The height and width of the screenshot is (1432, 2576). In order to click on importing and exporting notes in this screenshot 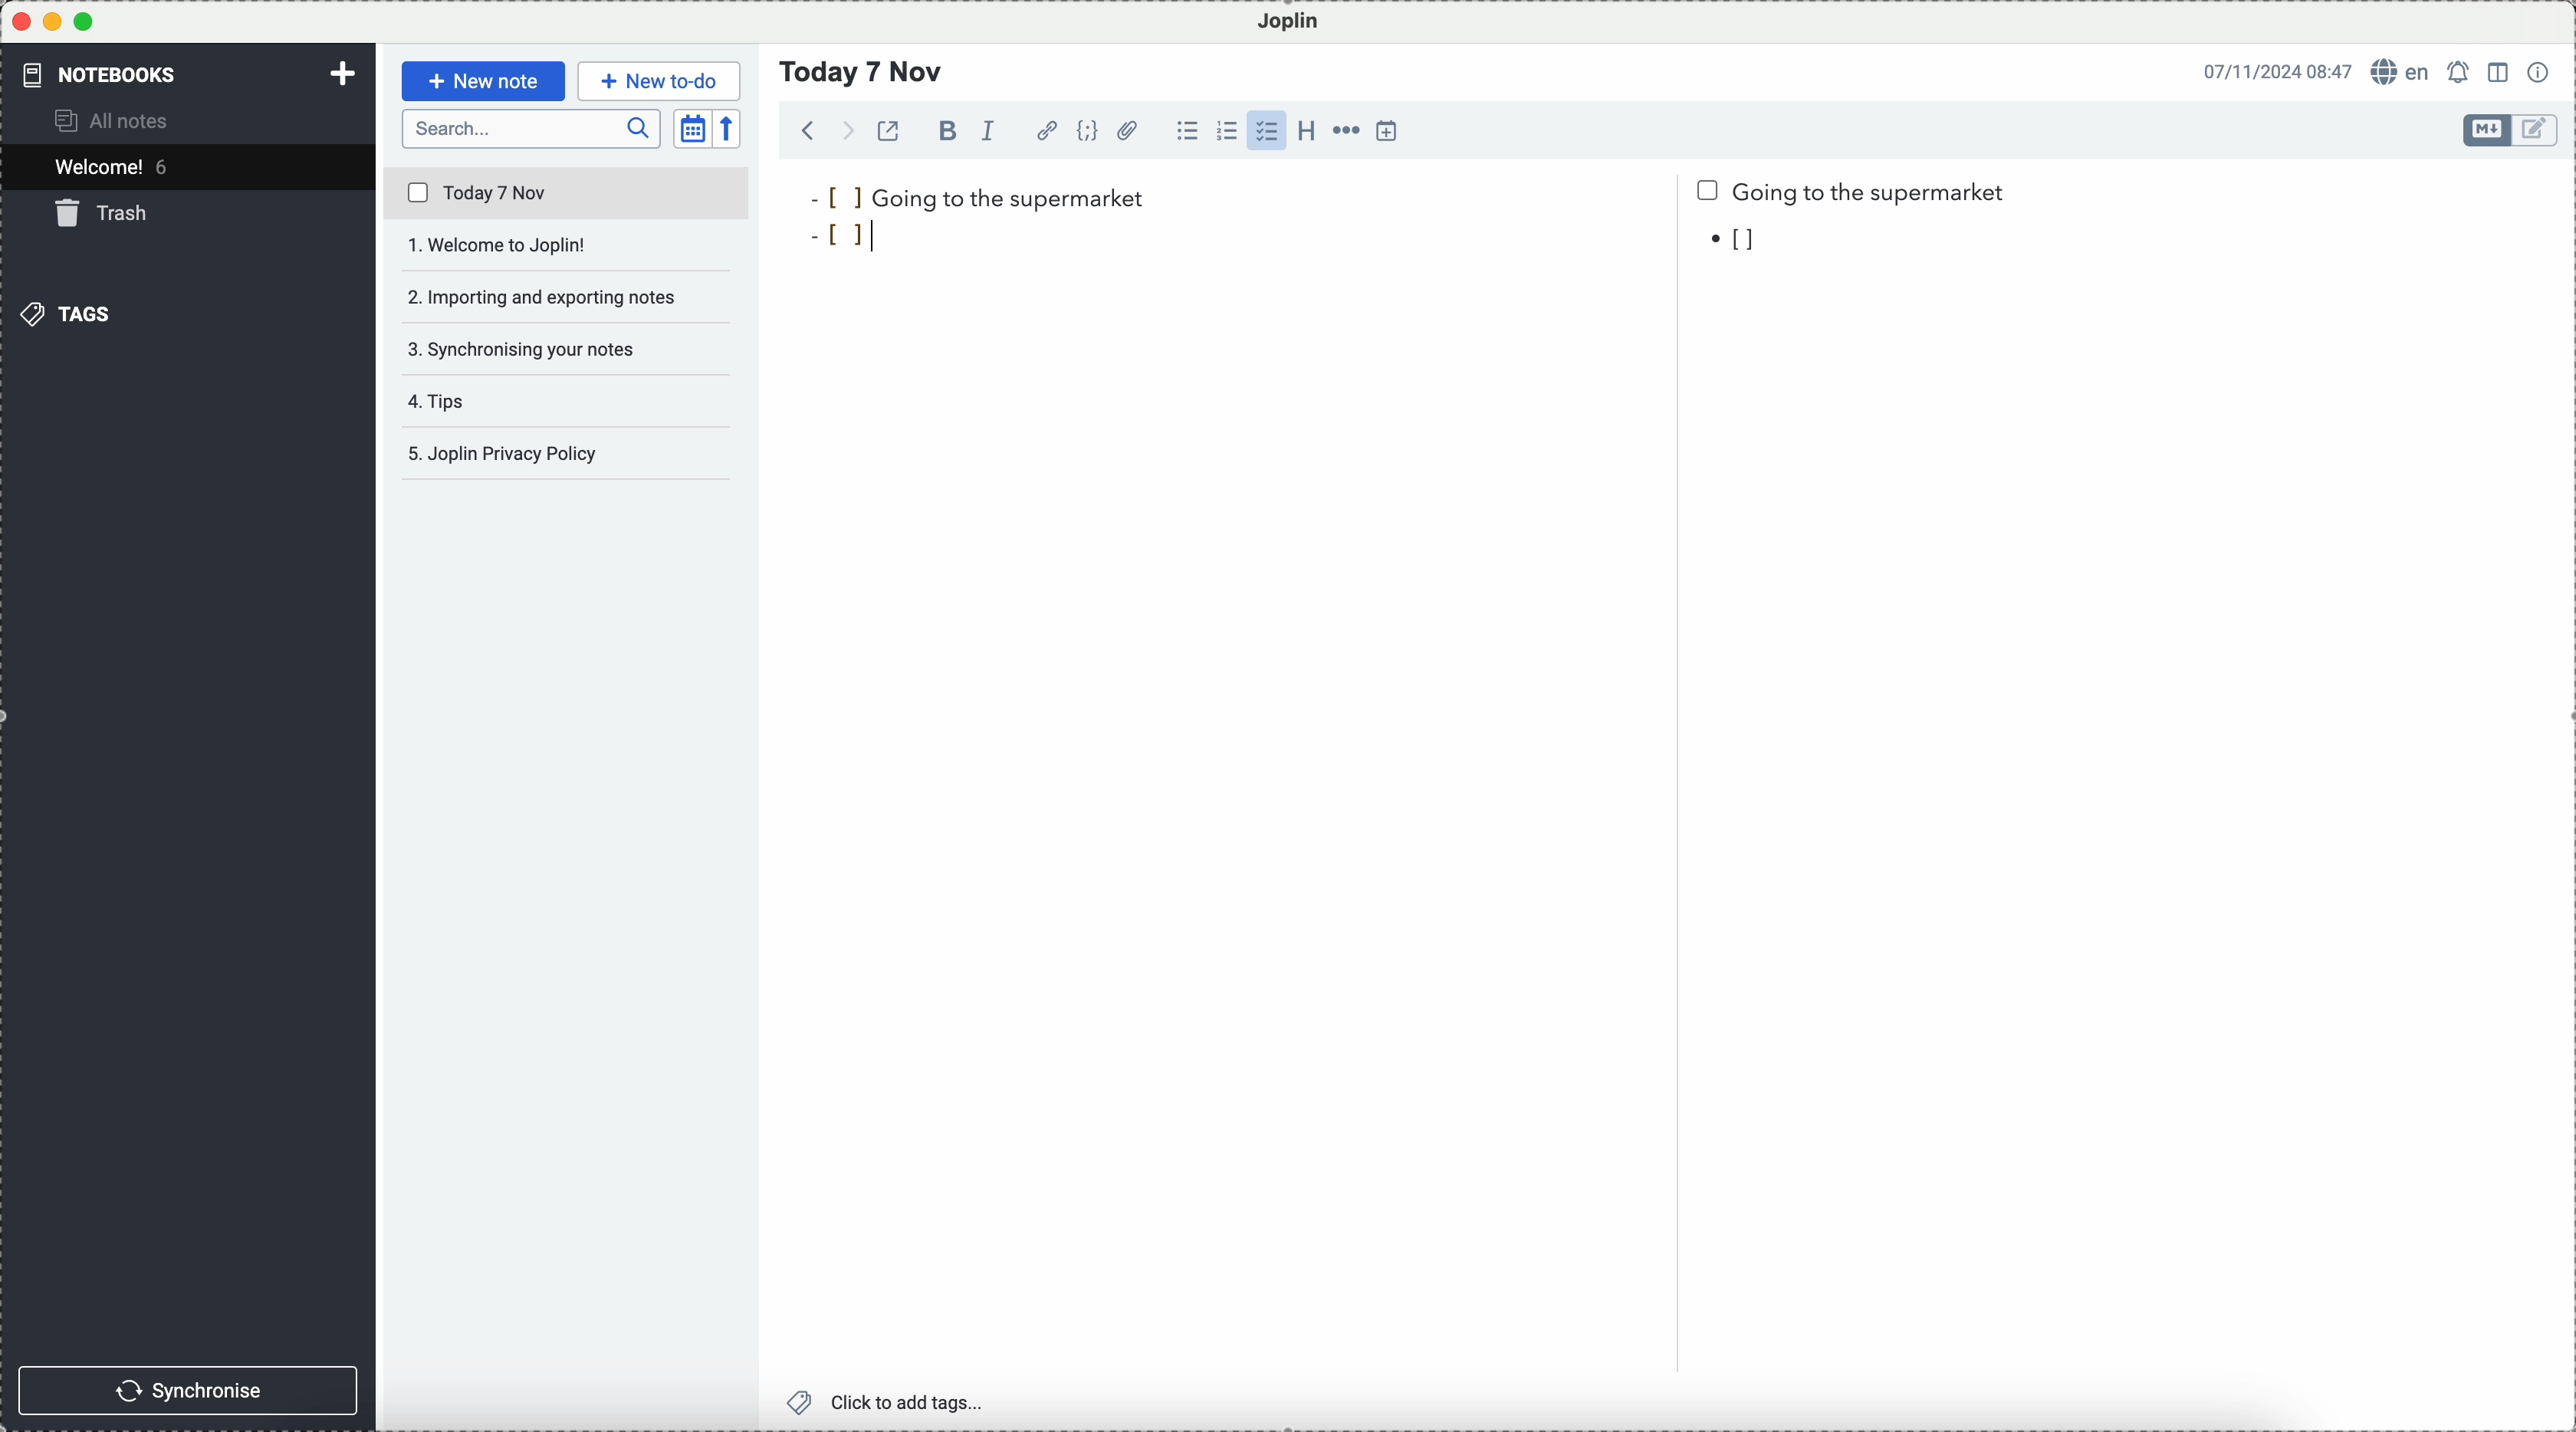, I will do `click(569, 296)`.